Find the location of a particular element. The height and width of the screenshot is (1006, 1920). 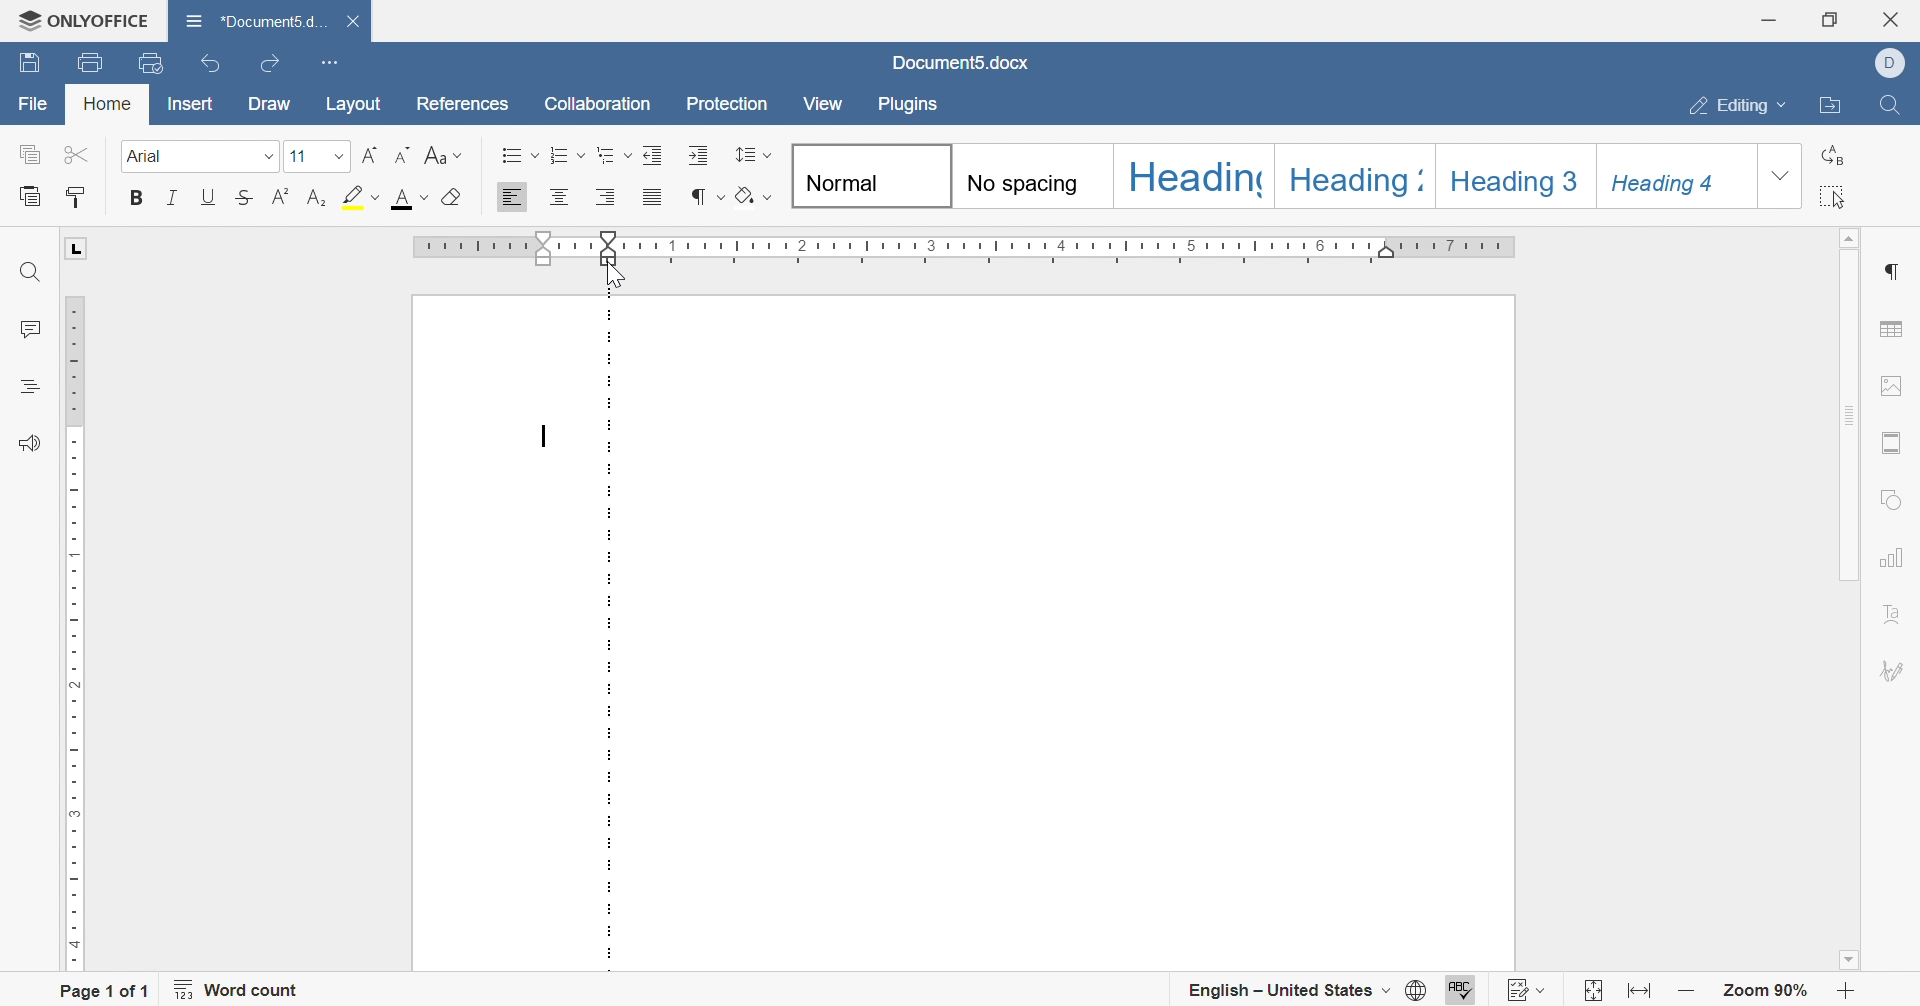

underline is located at coordinates (209, 195).